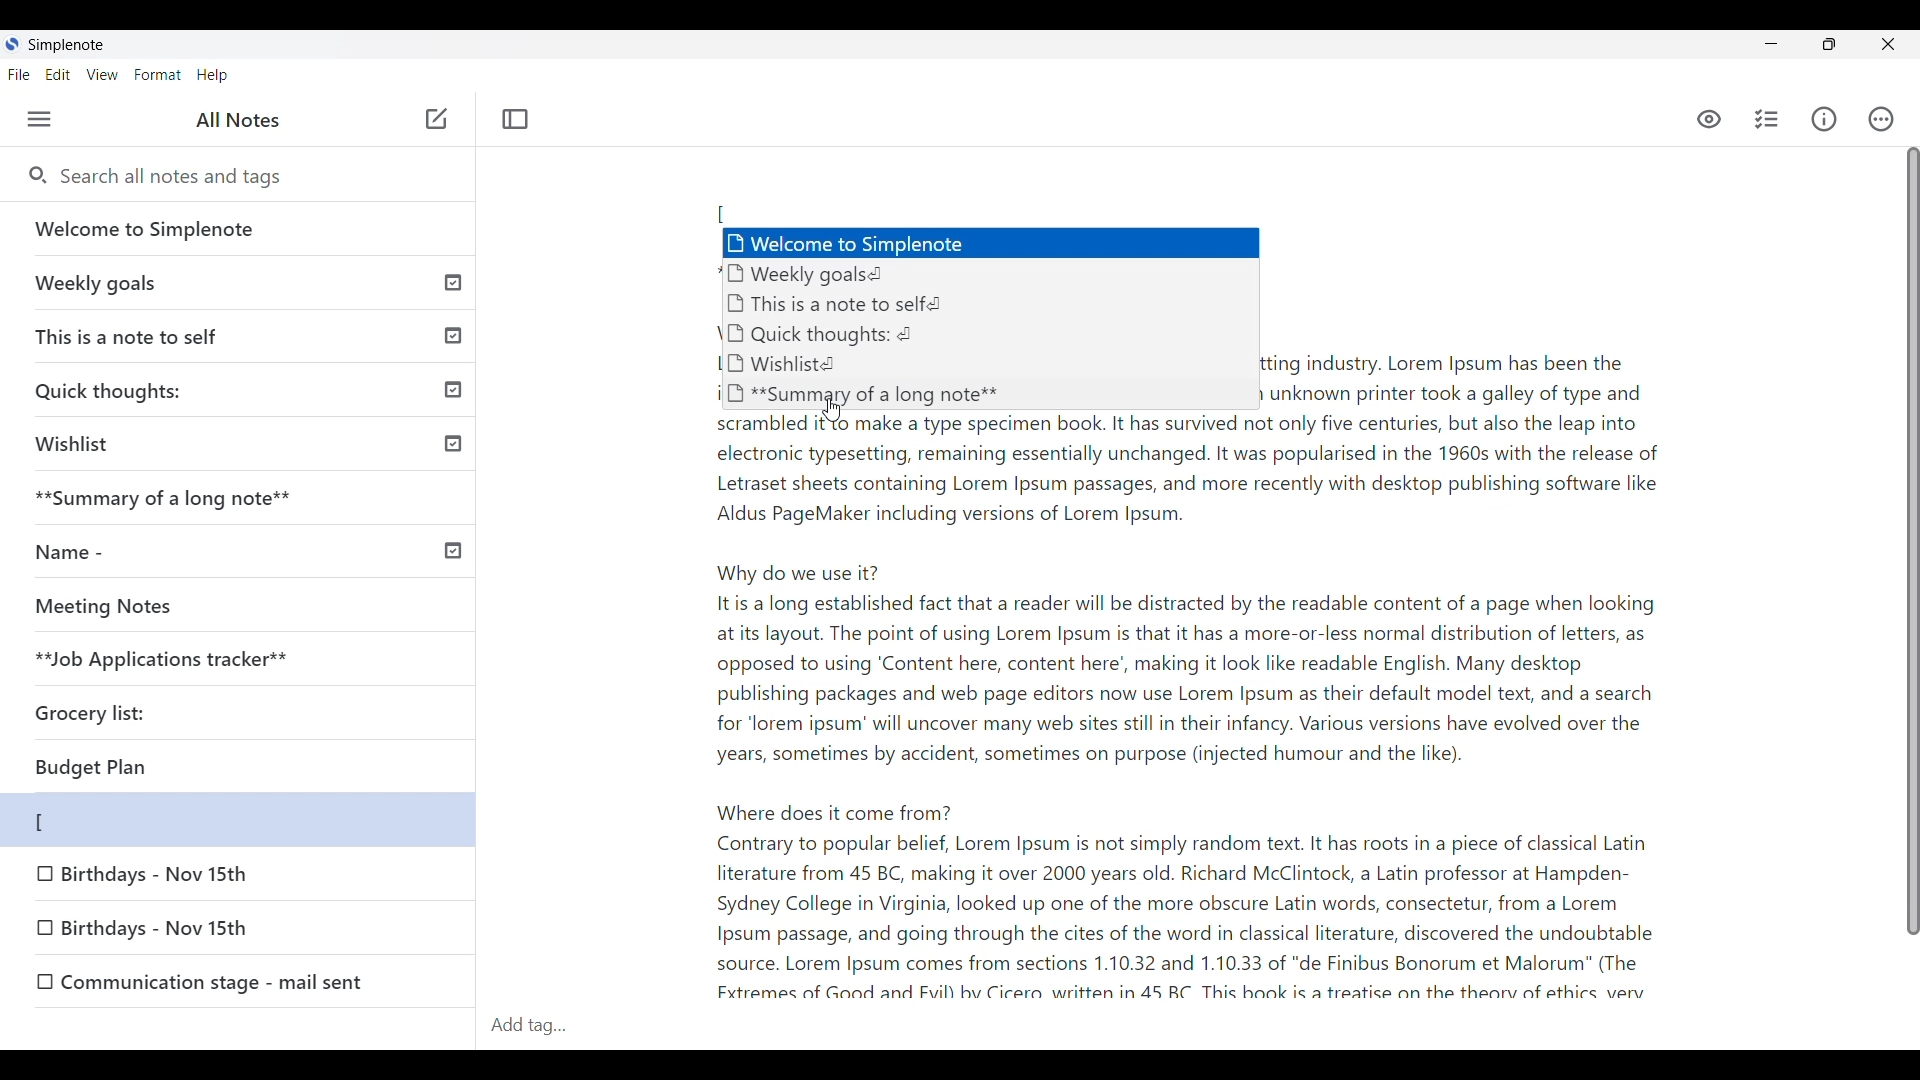 Image resolution: width=1920 pixels, height=1080 pixels. I want to click on Weekly goals, so click(986, 275).